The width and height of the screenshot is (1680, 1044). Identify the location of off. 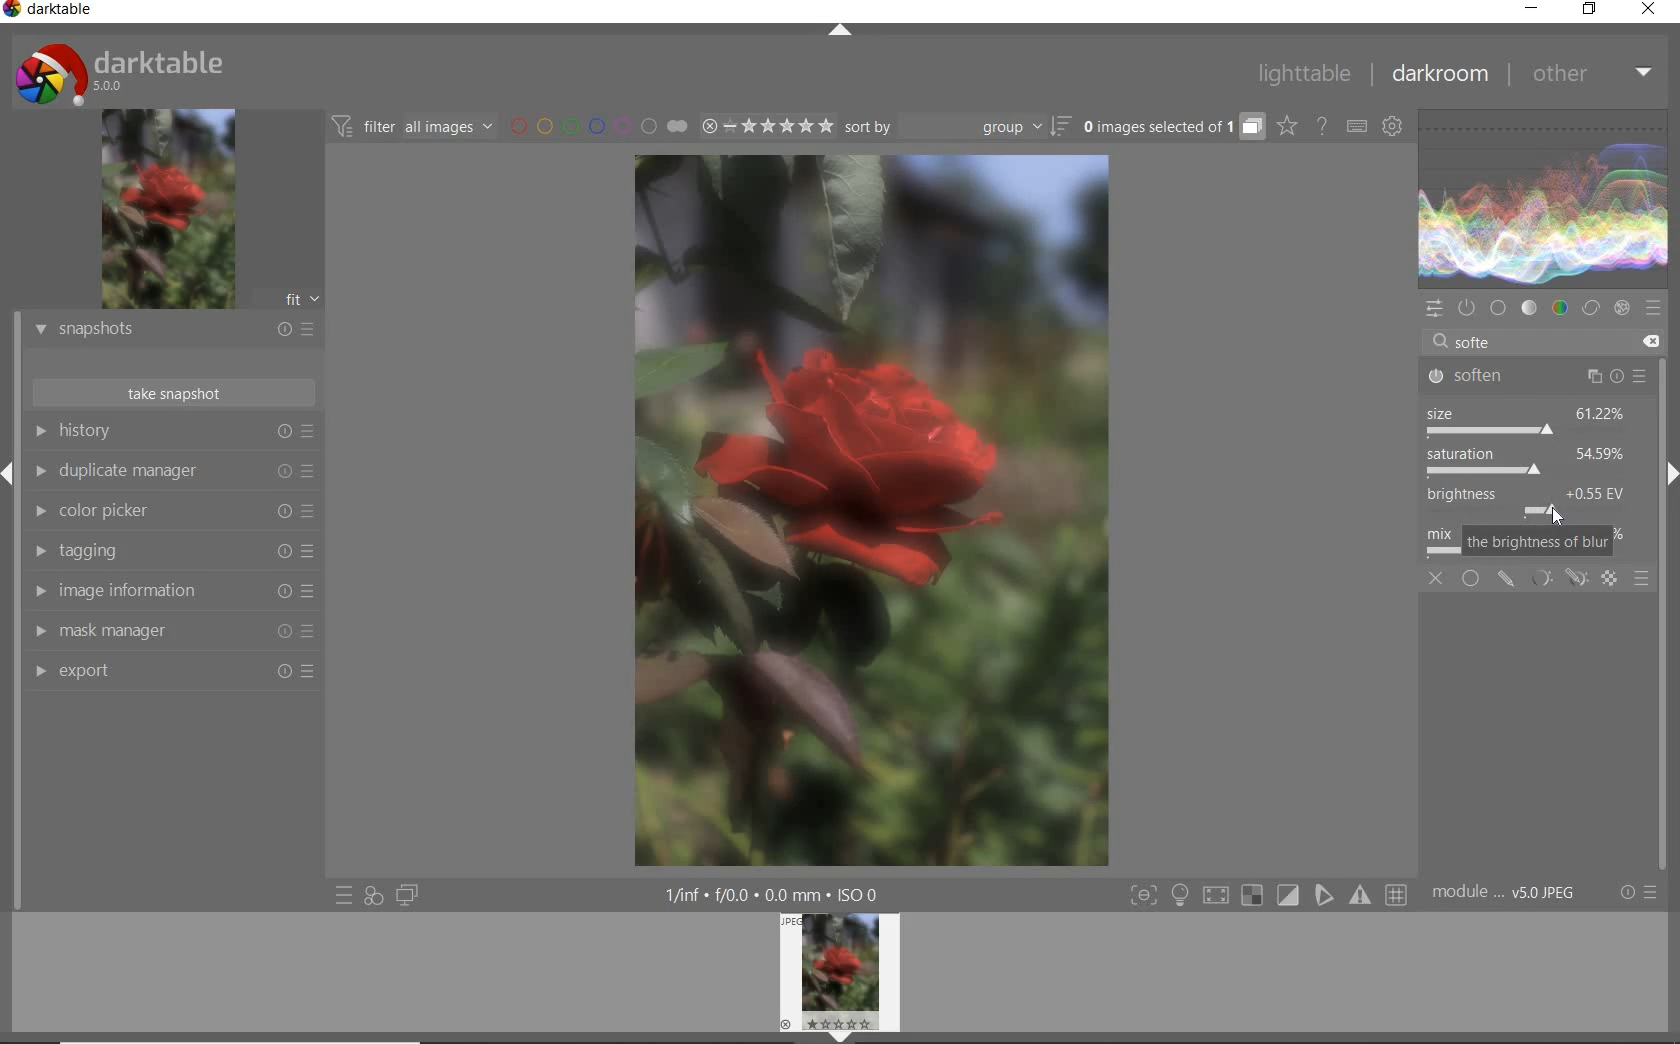
(1436, 579).